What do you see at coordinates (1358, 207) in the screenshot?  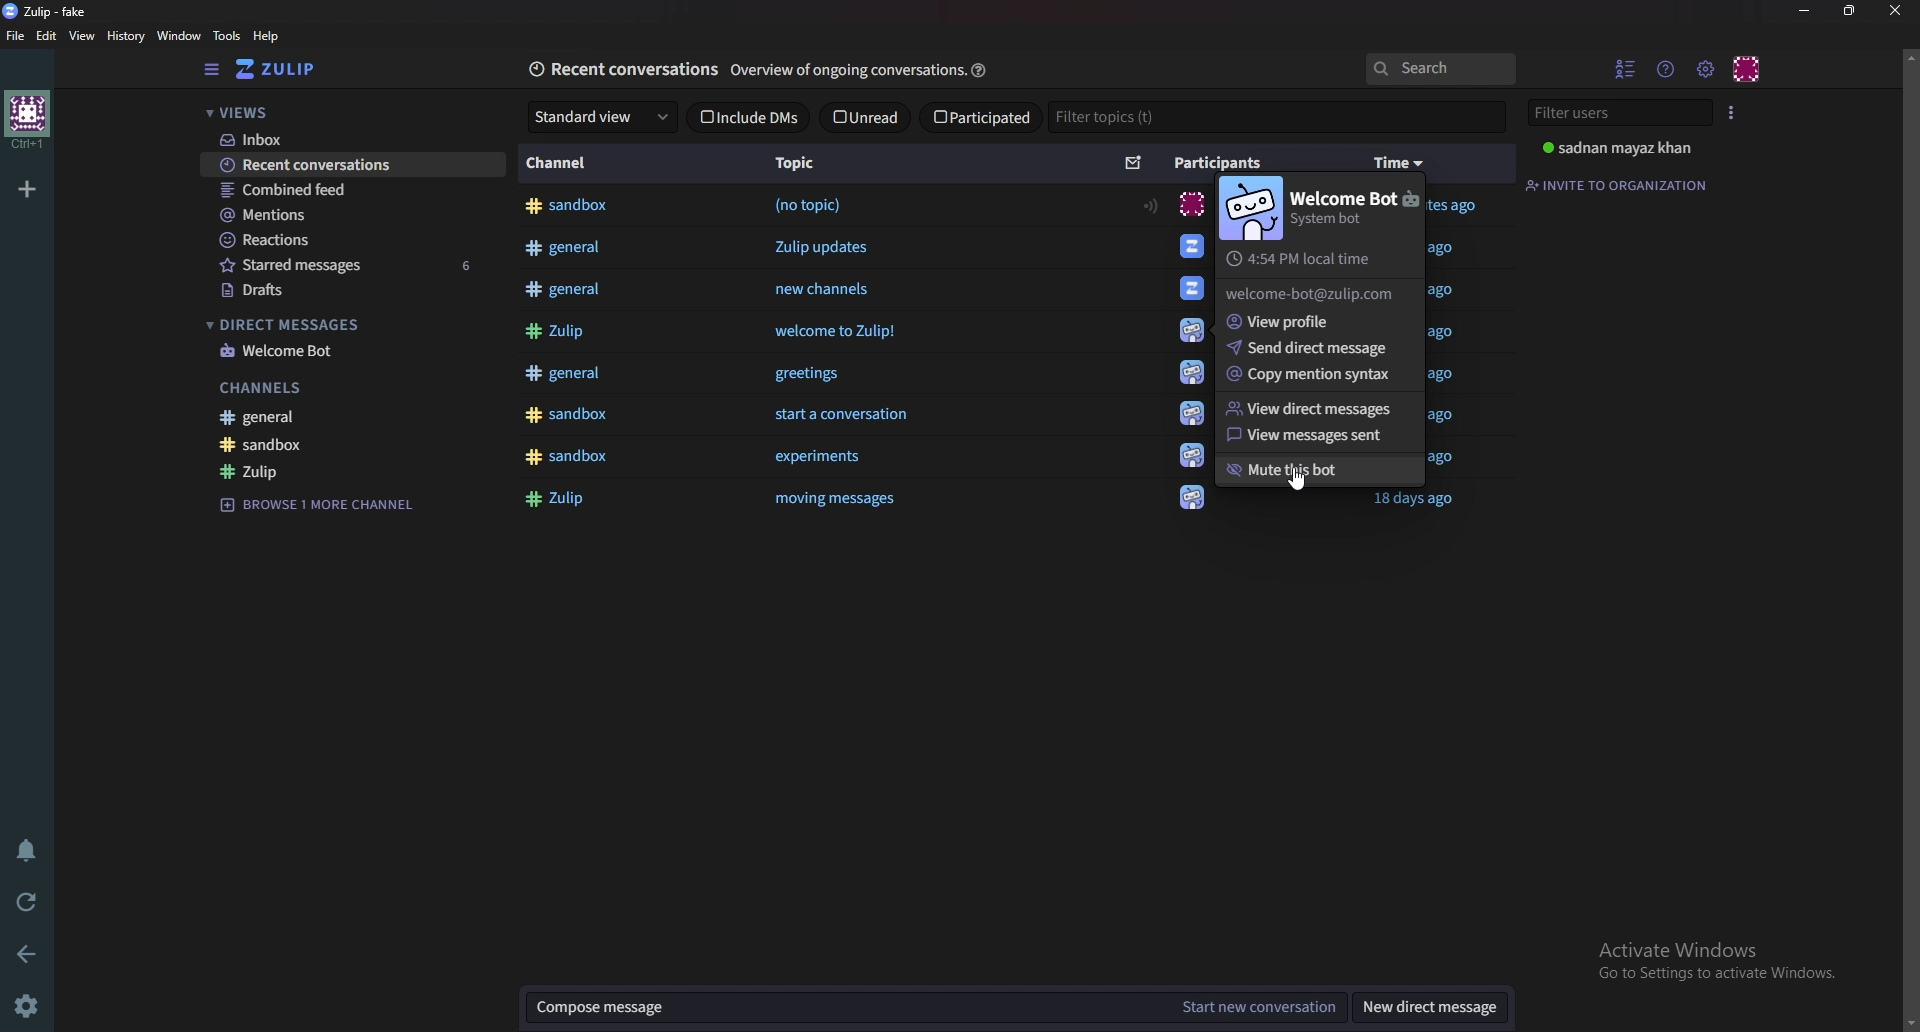 I see `welcome bot` at bounding box center [1358, 207].